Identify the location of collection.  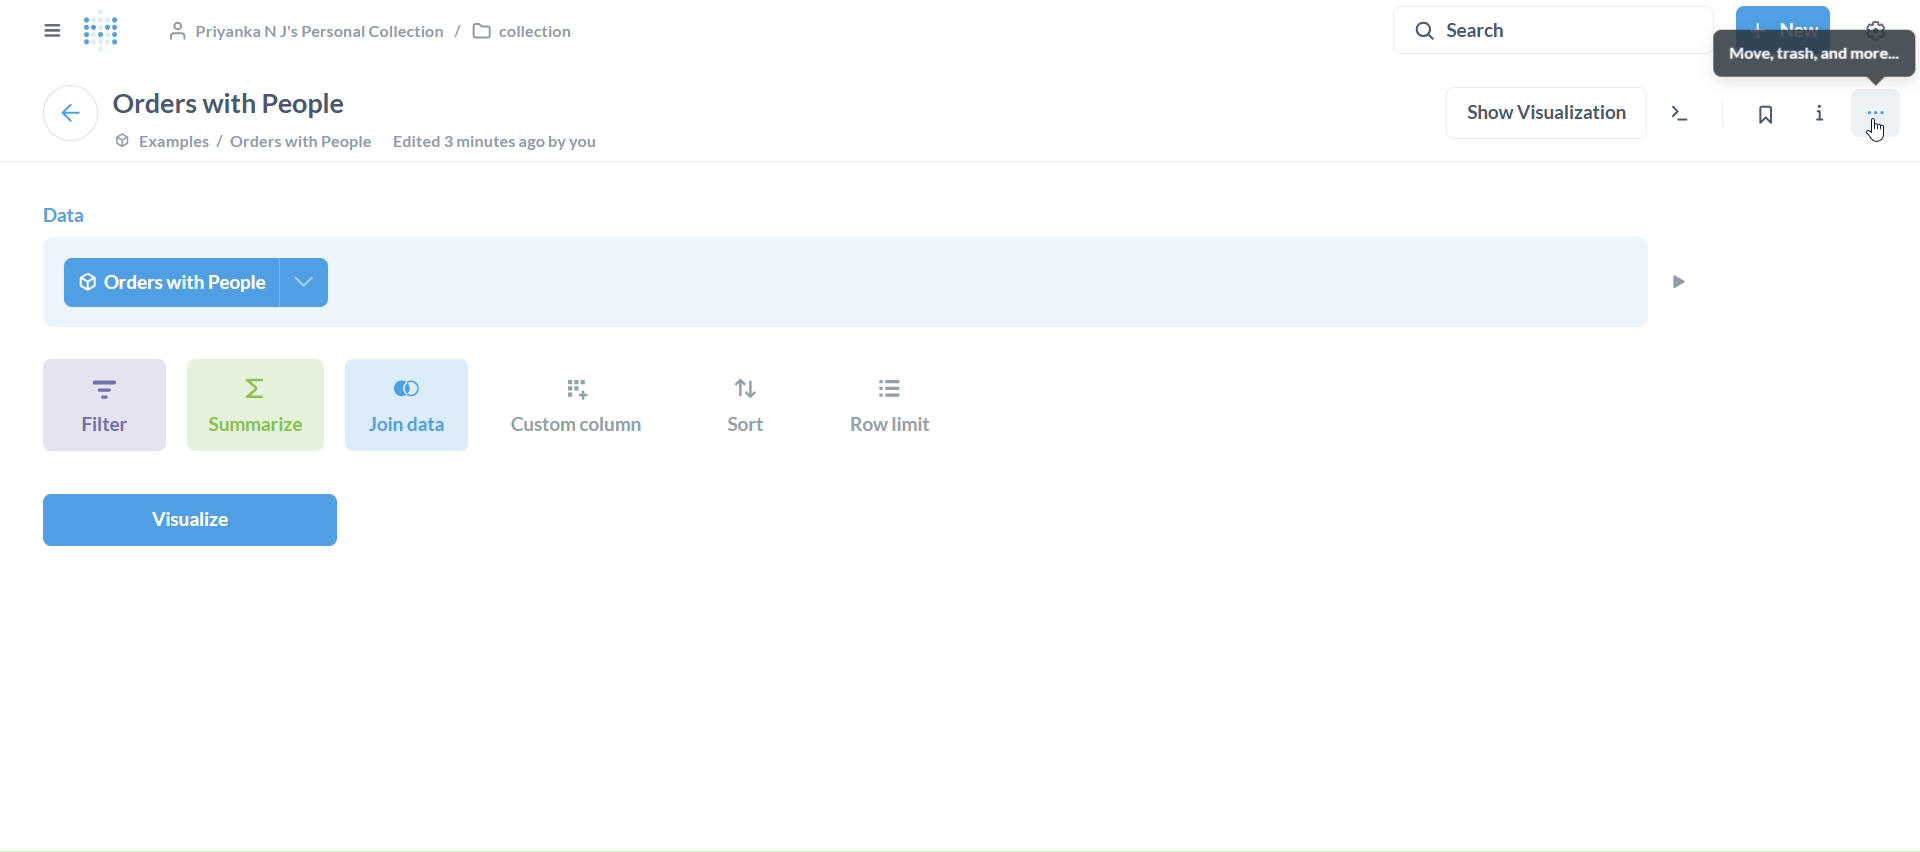
(387, 34).